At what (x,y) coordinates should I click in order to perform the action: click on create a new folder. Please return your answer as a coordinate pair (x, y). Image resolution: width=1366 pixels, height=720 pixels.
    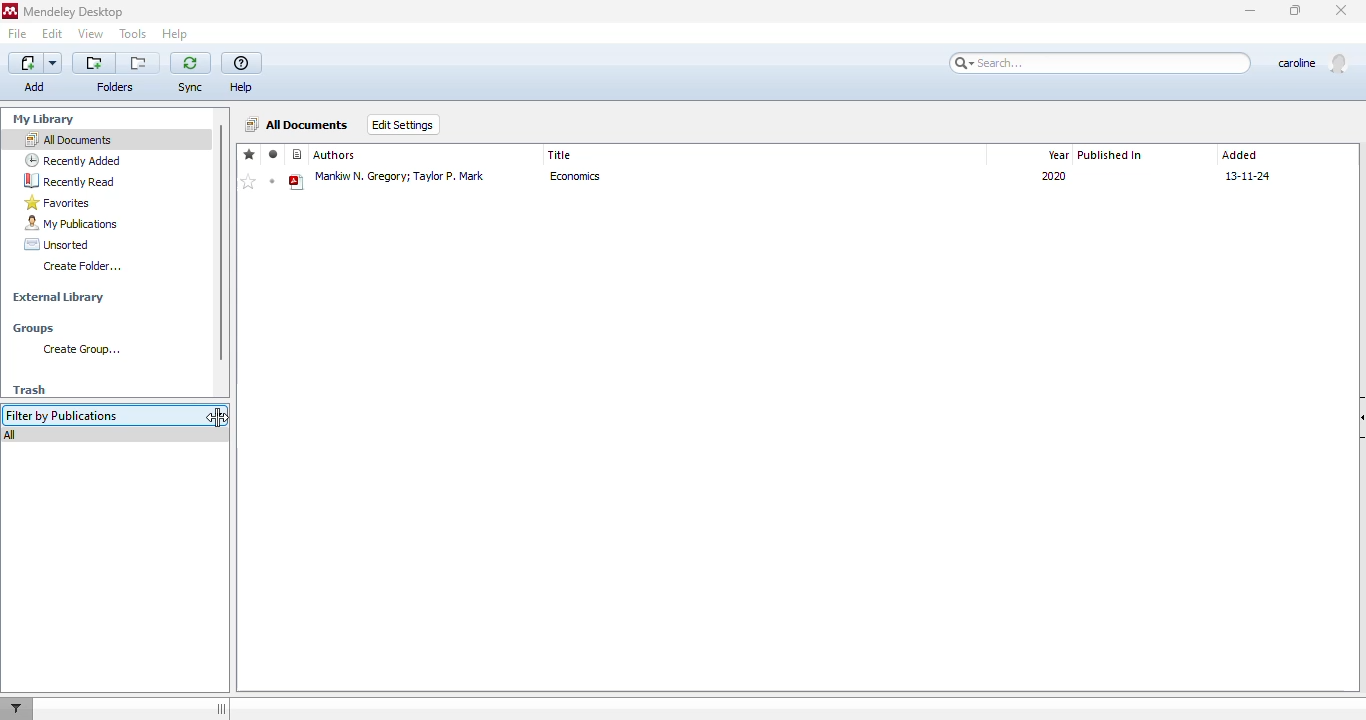
    Looking at the image, I should click on (94, 63).